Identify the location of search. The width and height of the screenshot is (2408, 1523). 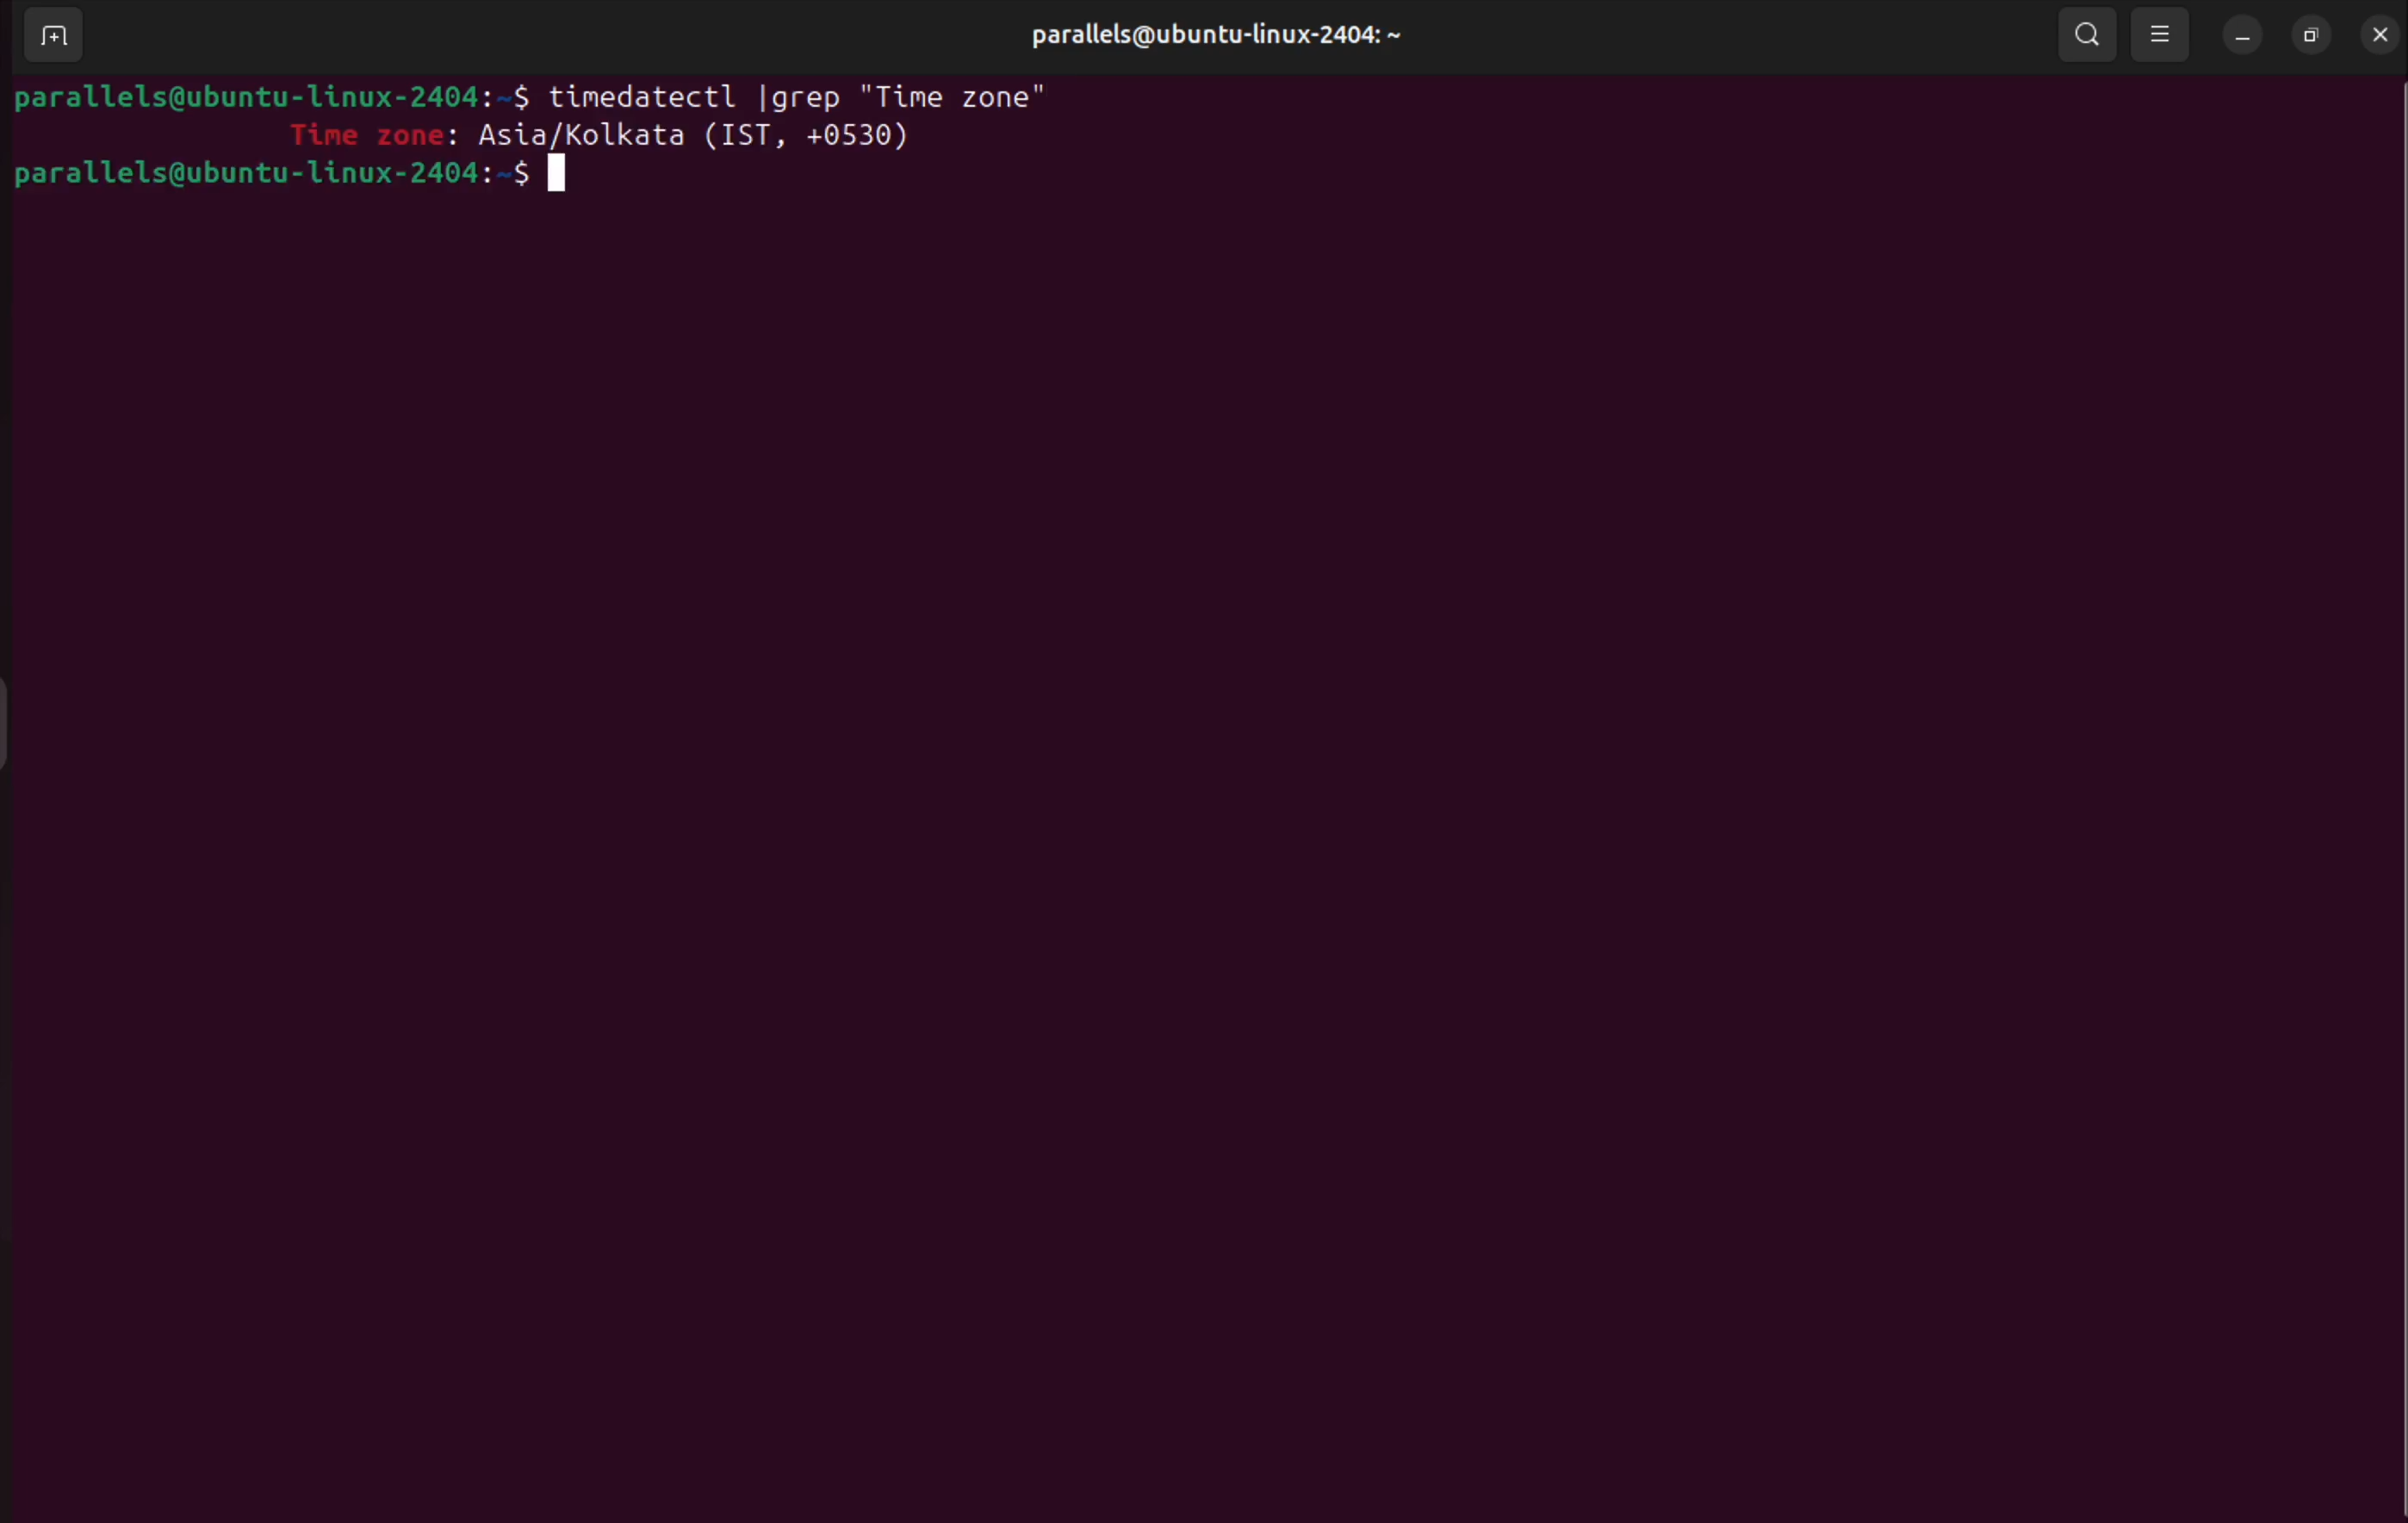
(2089, 34).